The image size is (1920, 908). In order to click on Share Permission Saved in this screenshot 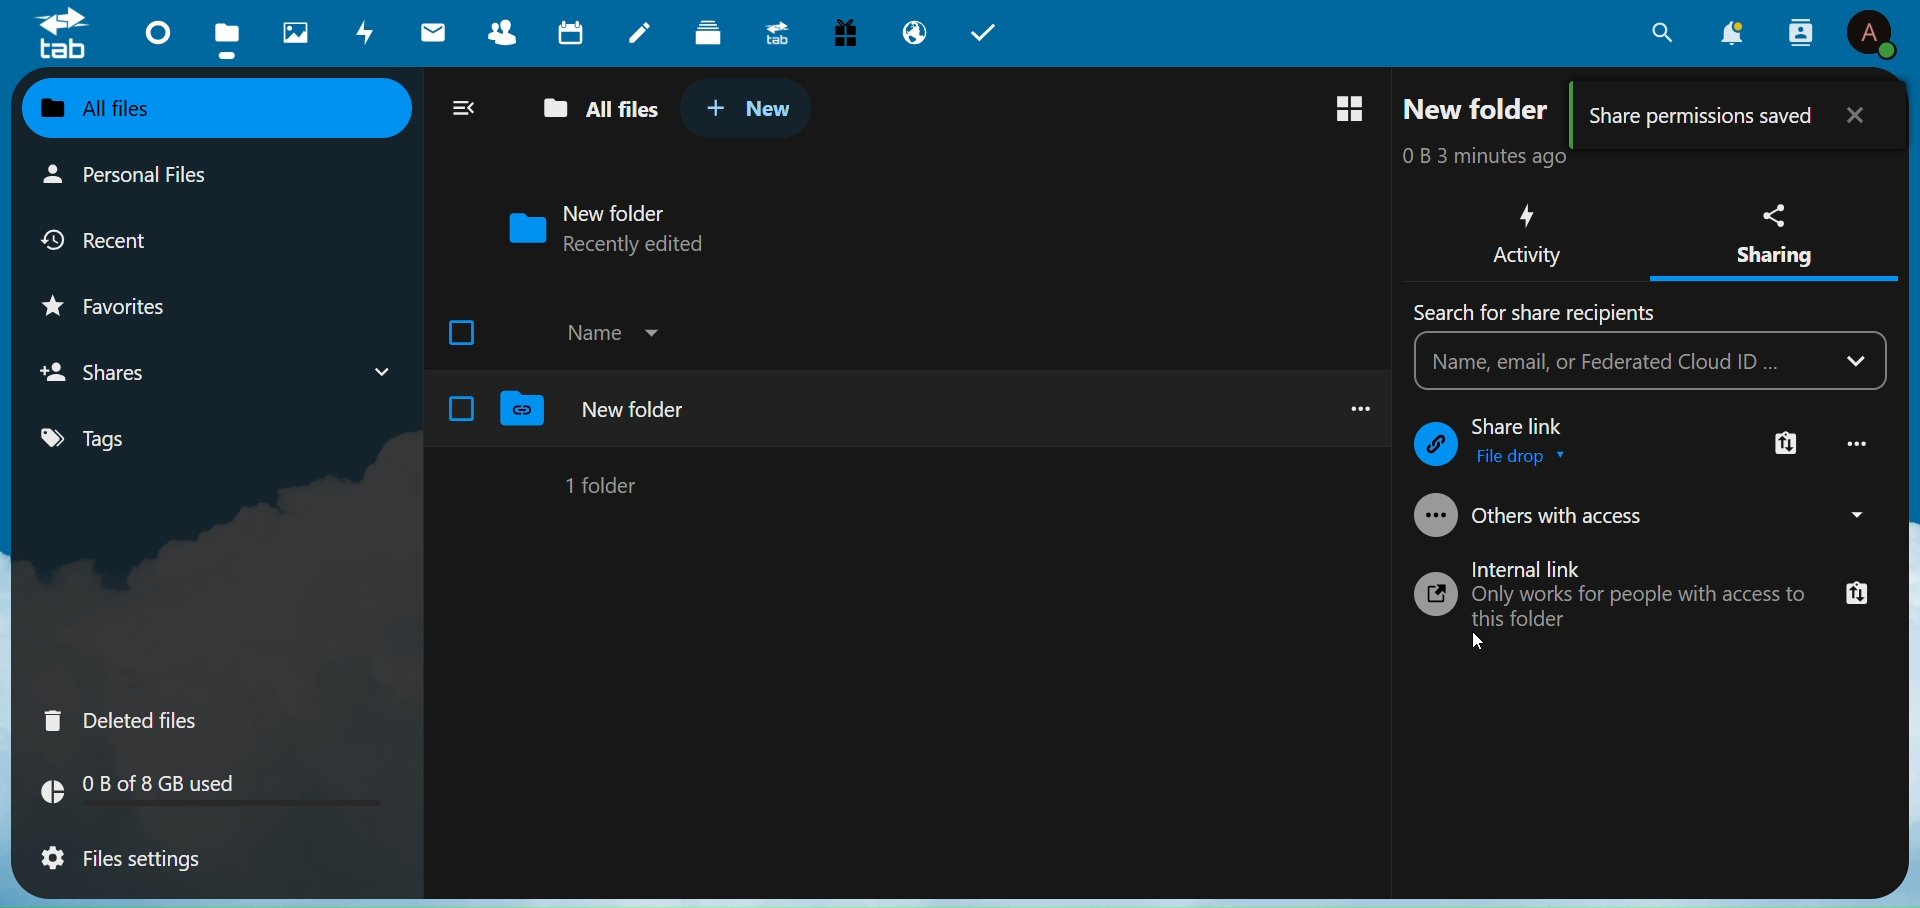, I will do `click(1703, 115)`.